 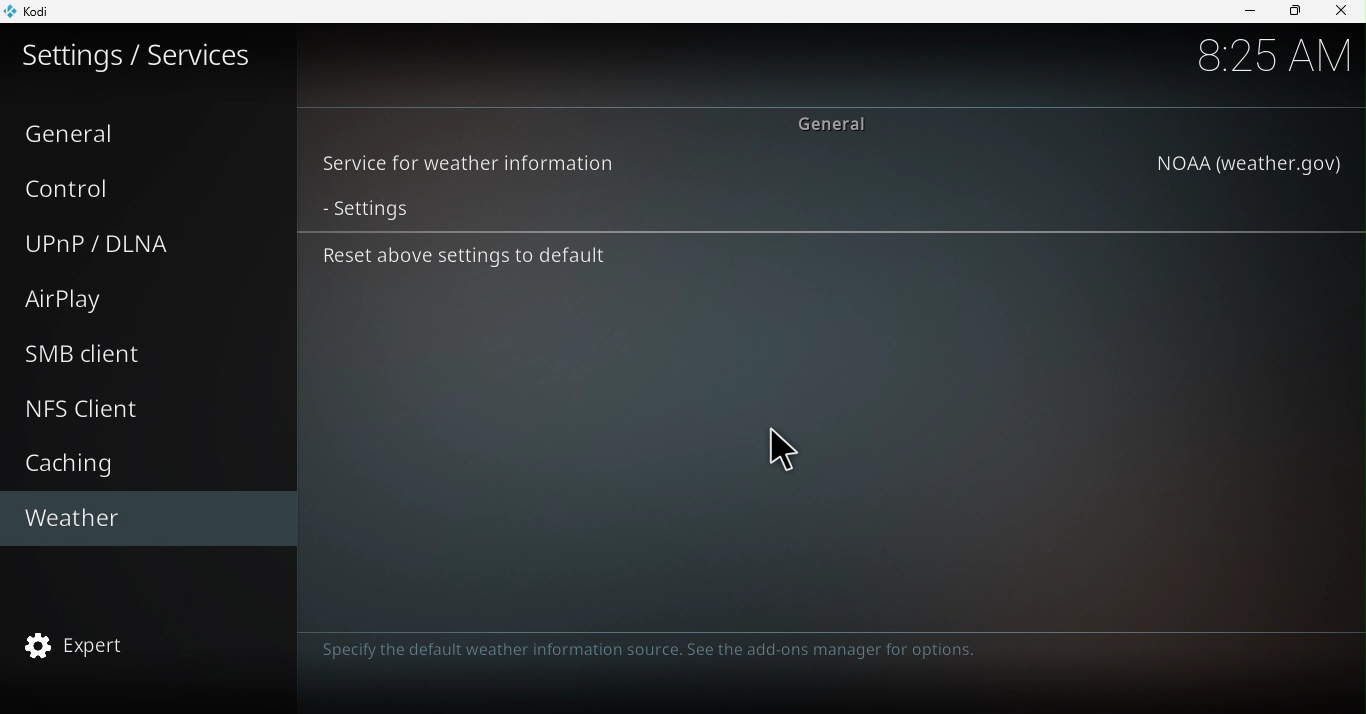 What do you see at coordinates (155, 354) in the screenshot?
I see `SMB client` at bounding box center [155, 354].